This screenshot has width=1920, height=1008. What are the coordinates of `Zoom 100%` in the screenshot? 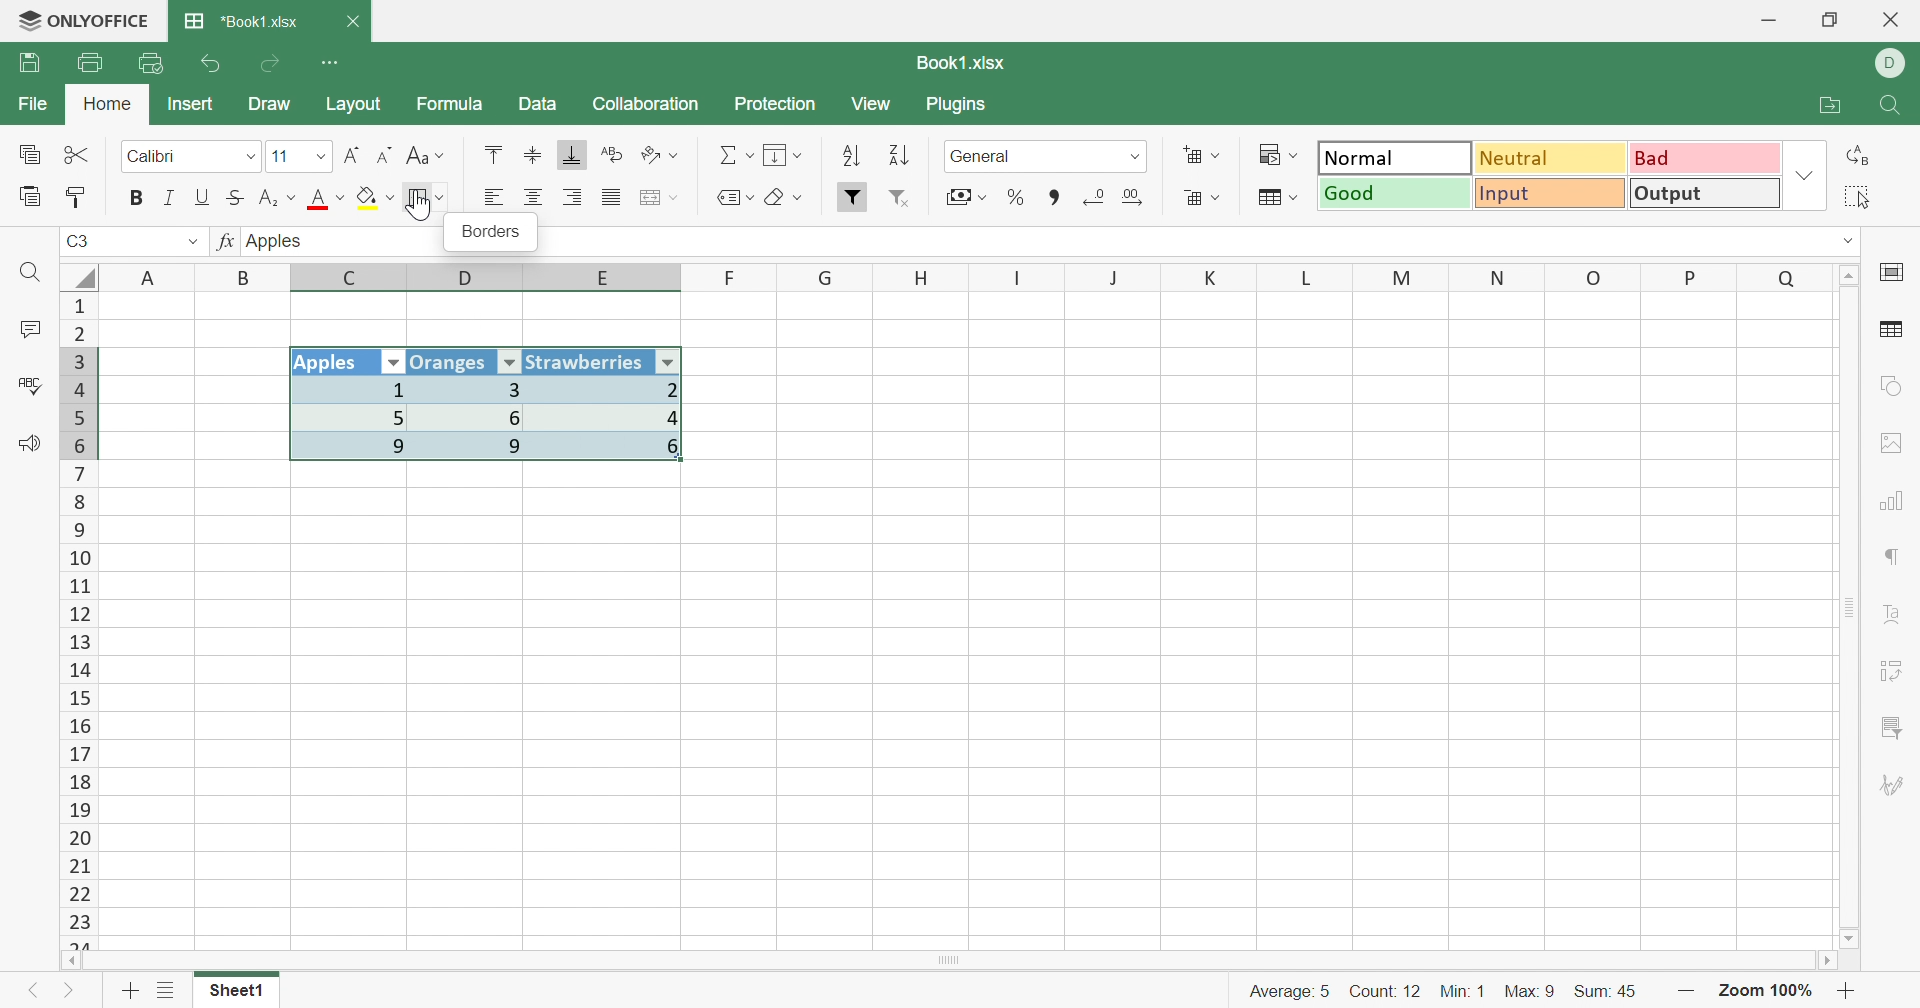 It's located at (1766, 990).